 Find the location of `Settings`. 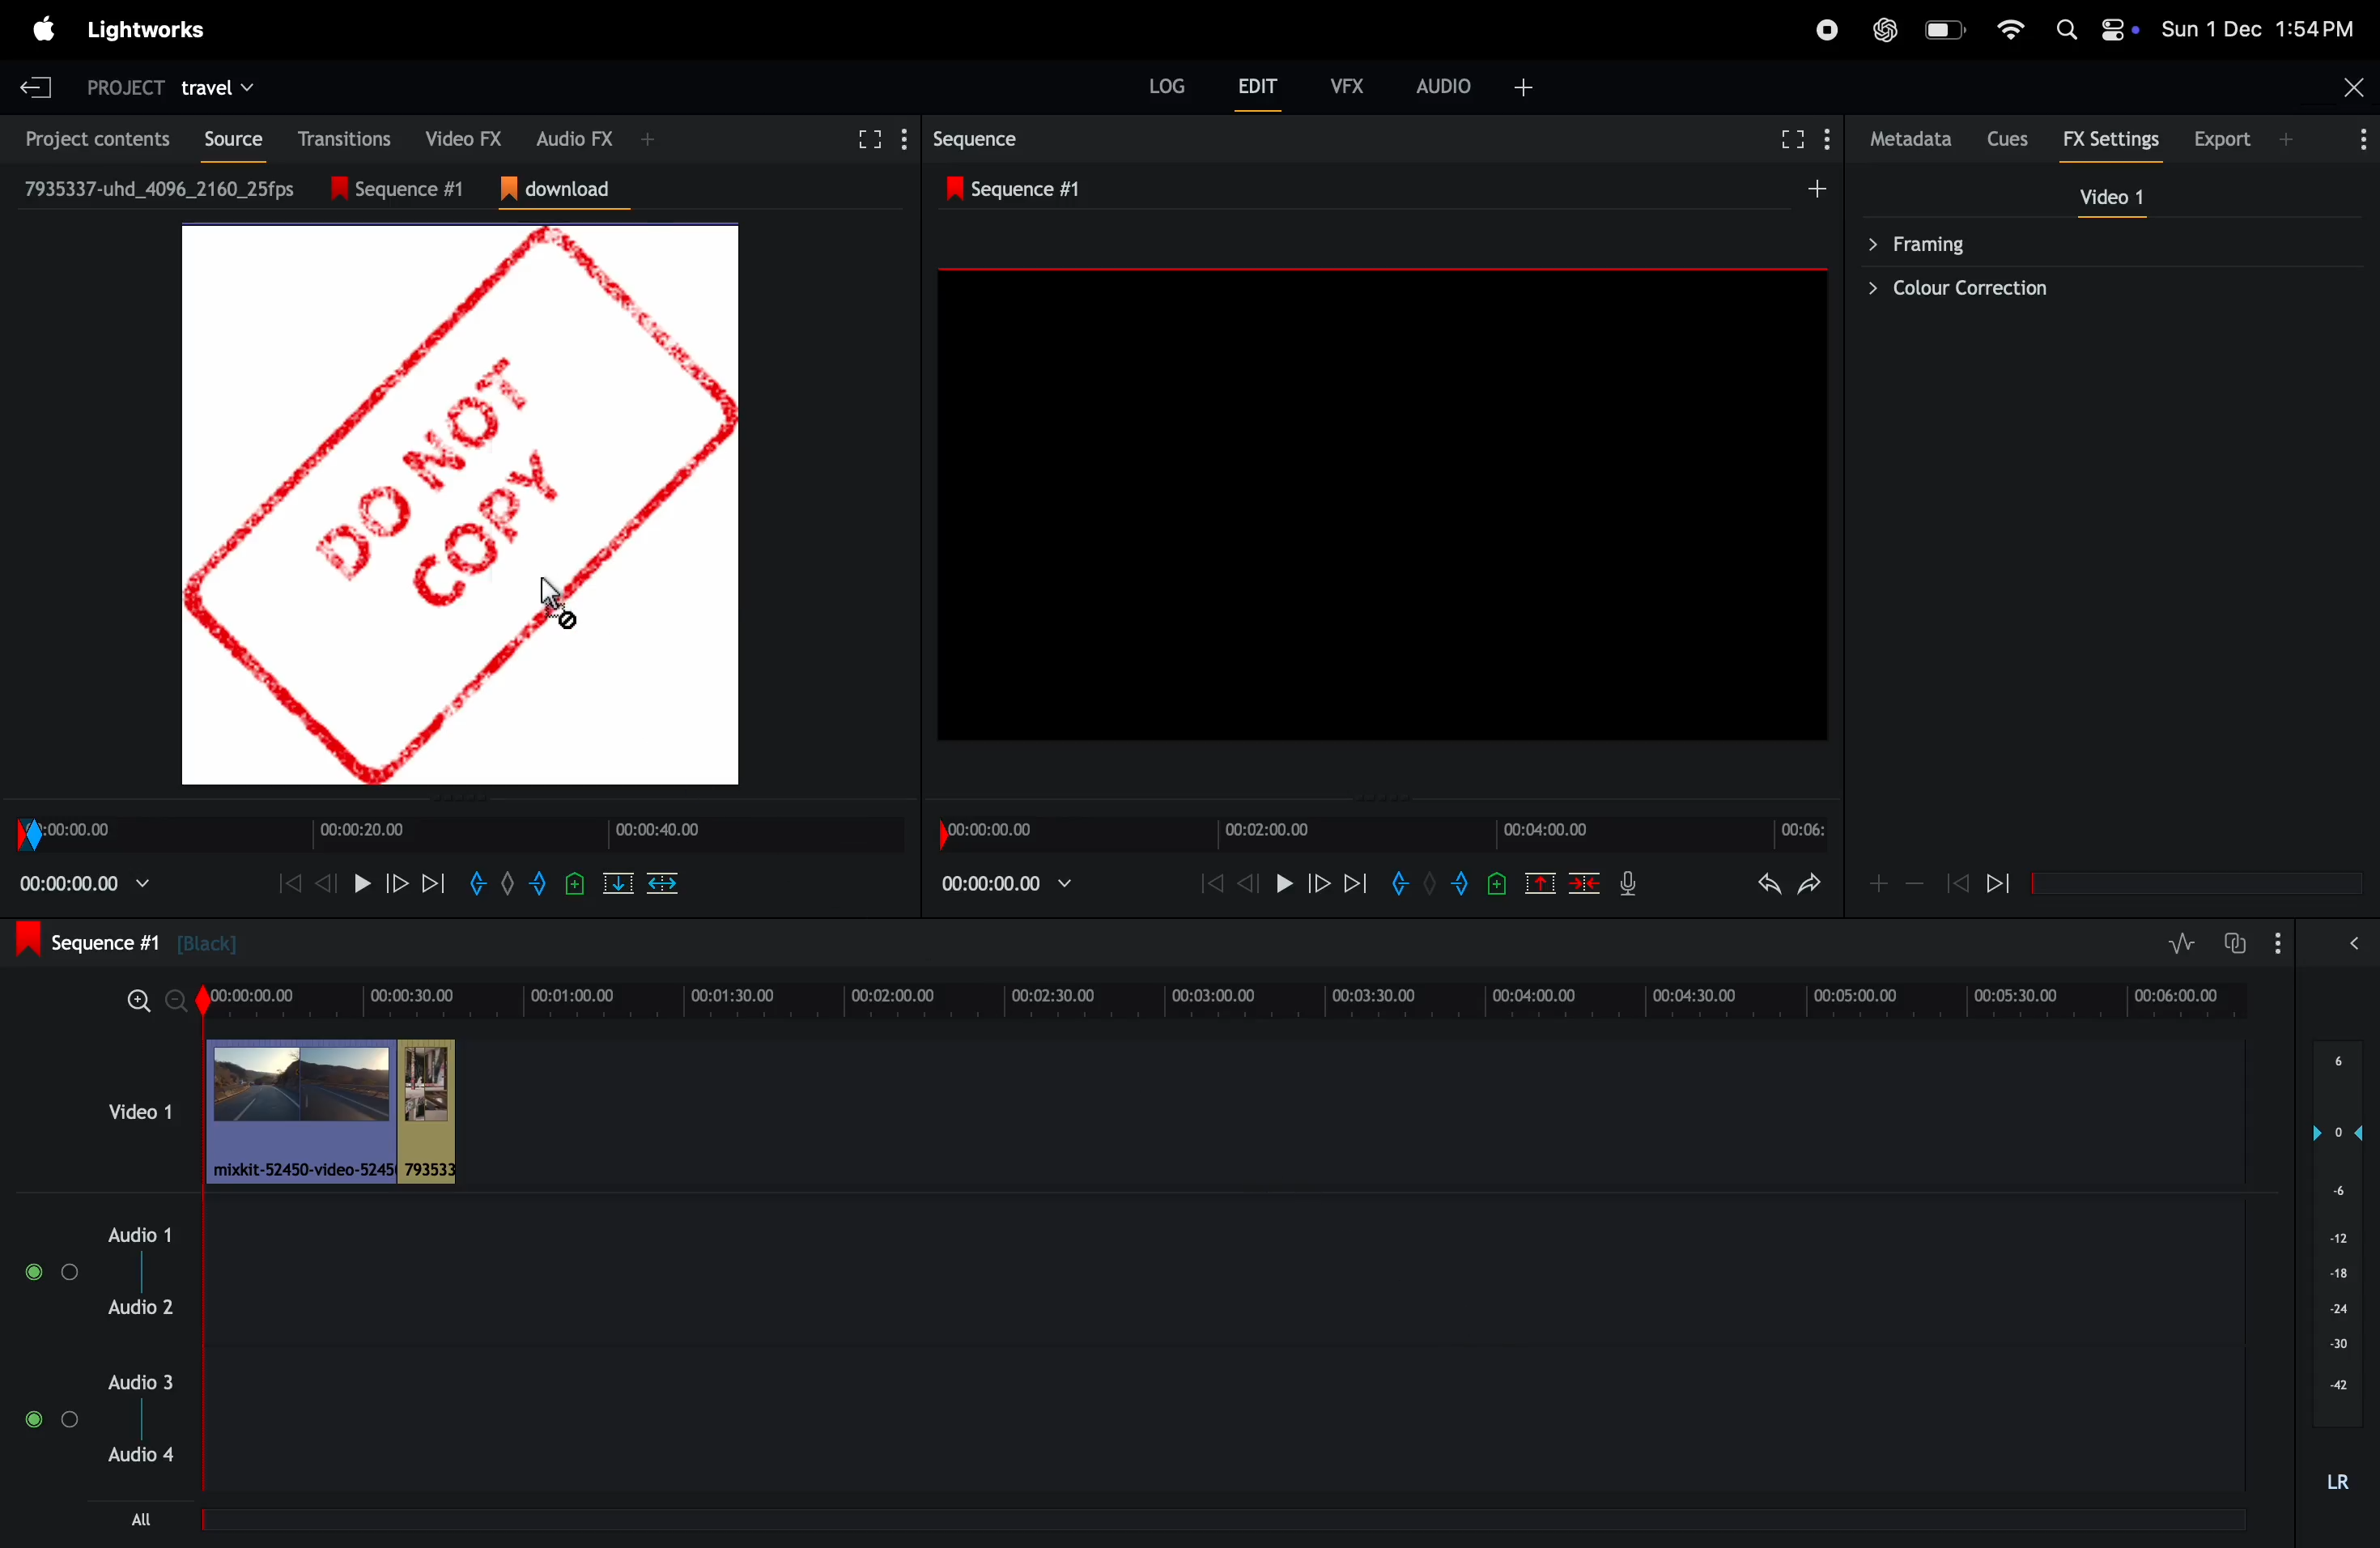

Settings is located at coordinates (1826, 138).